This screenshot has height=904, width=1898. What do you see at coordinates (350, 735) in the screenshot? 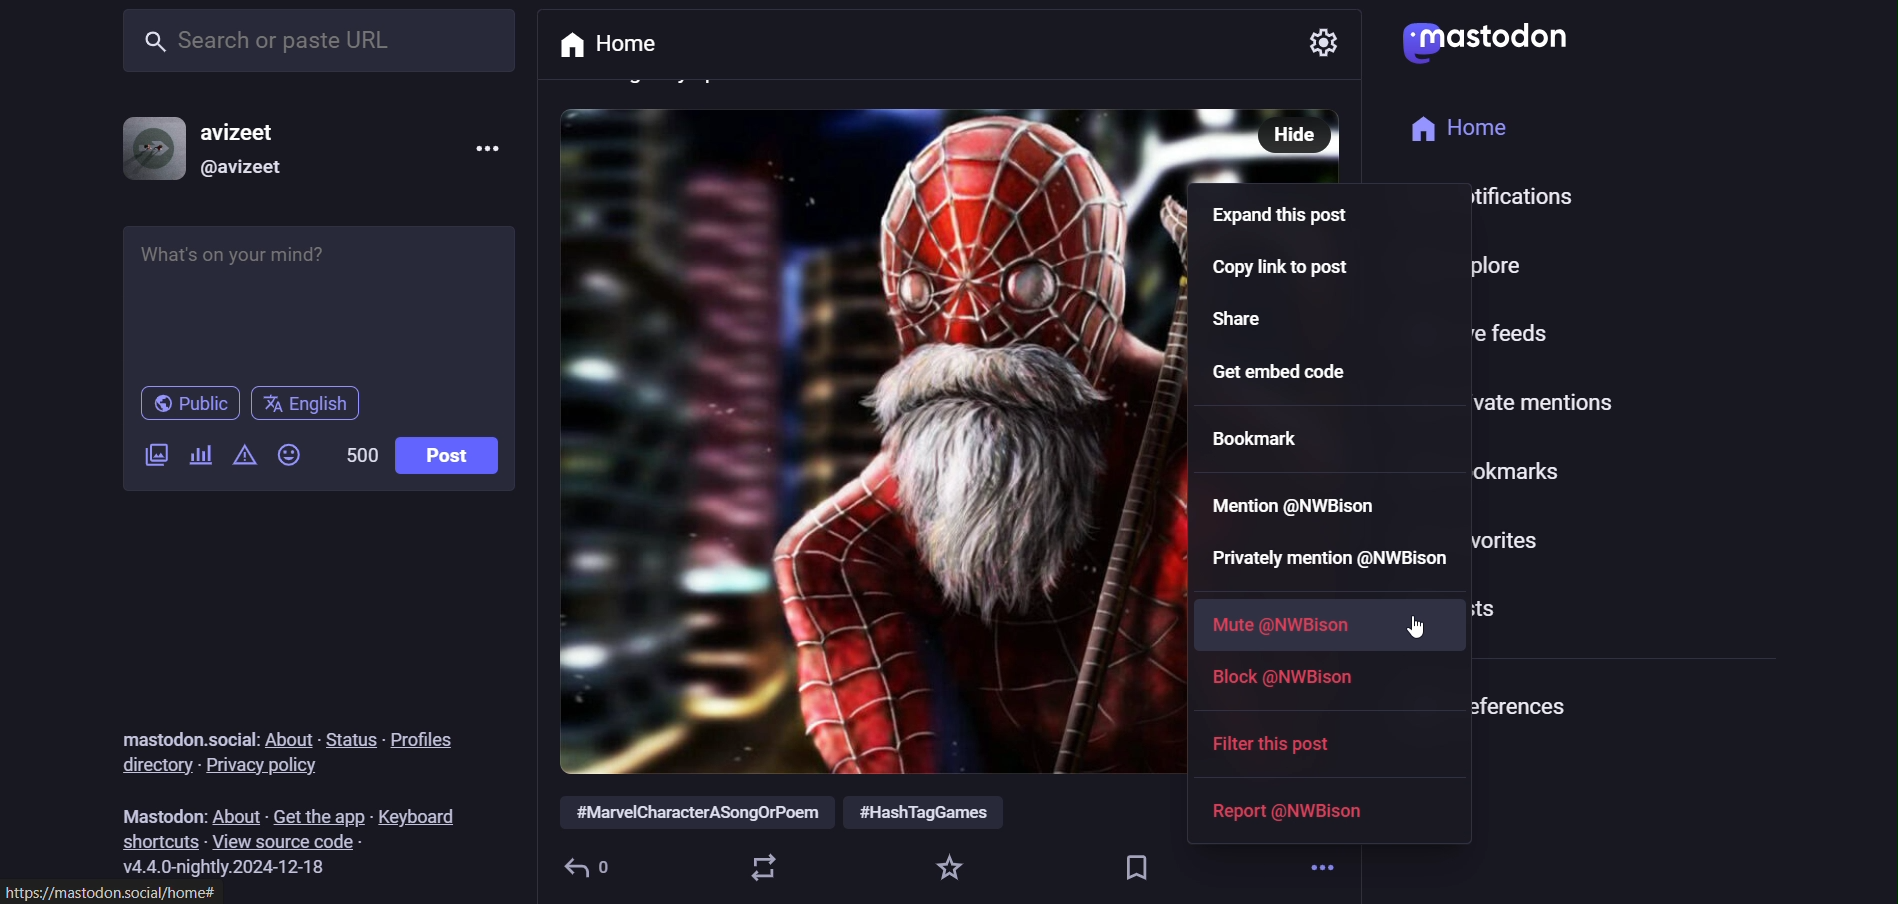
I see `status` at bounding box center [350, 735].